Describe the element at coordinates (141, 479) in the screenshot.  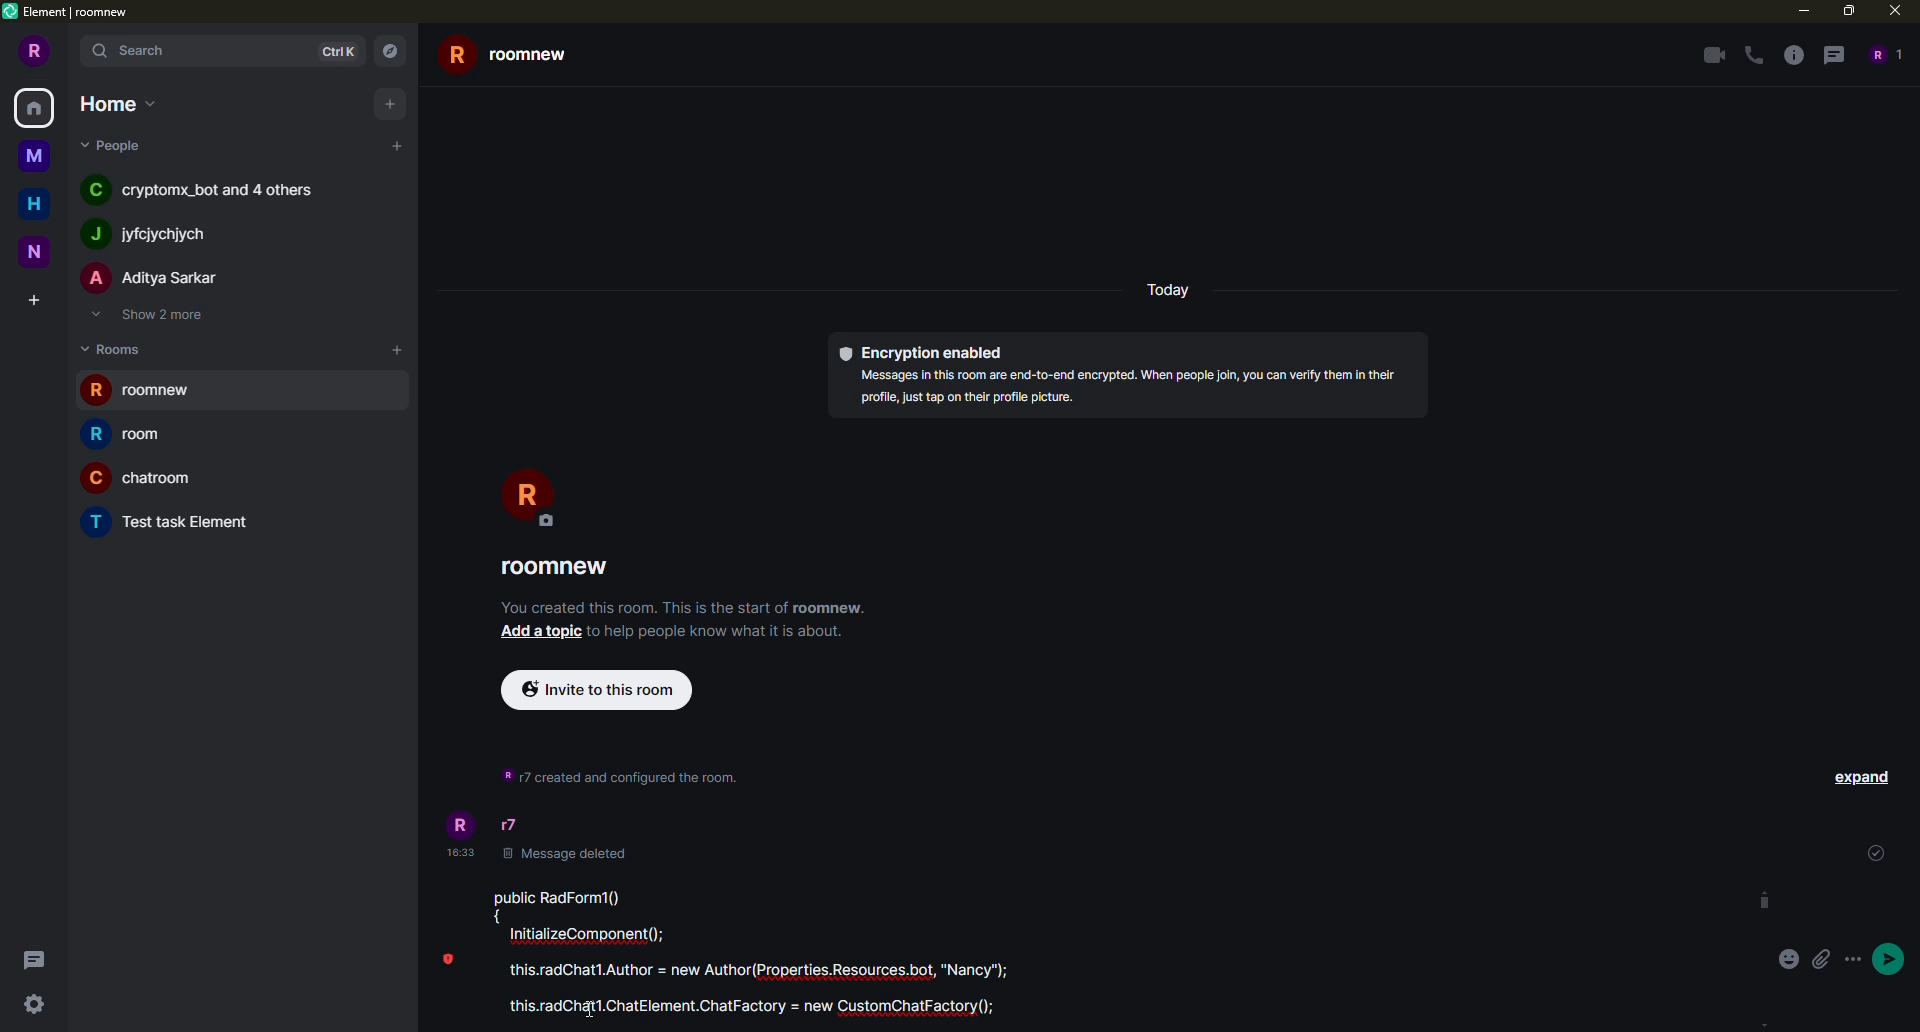
I see `room` at that location.